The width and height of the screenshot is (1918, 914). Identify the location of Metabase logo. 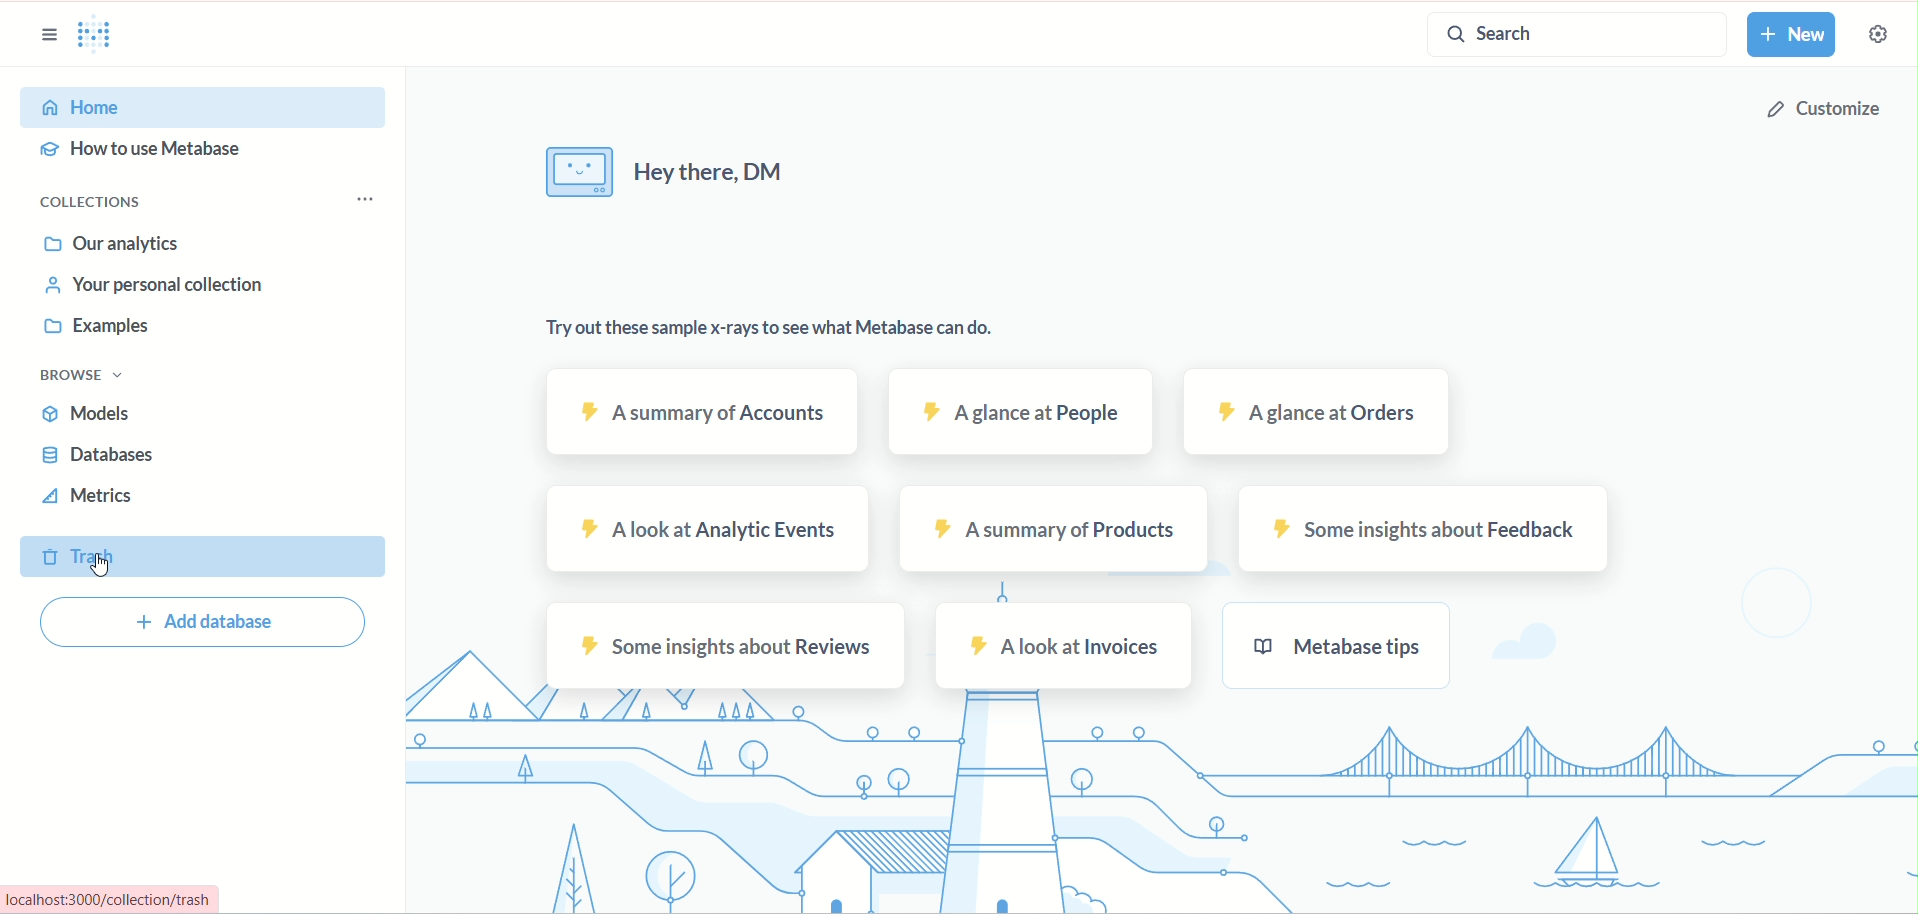
(101, 37).